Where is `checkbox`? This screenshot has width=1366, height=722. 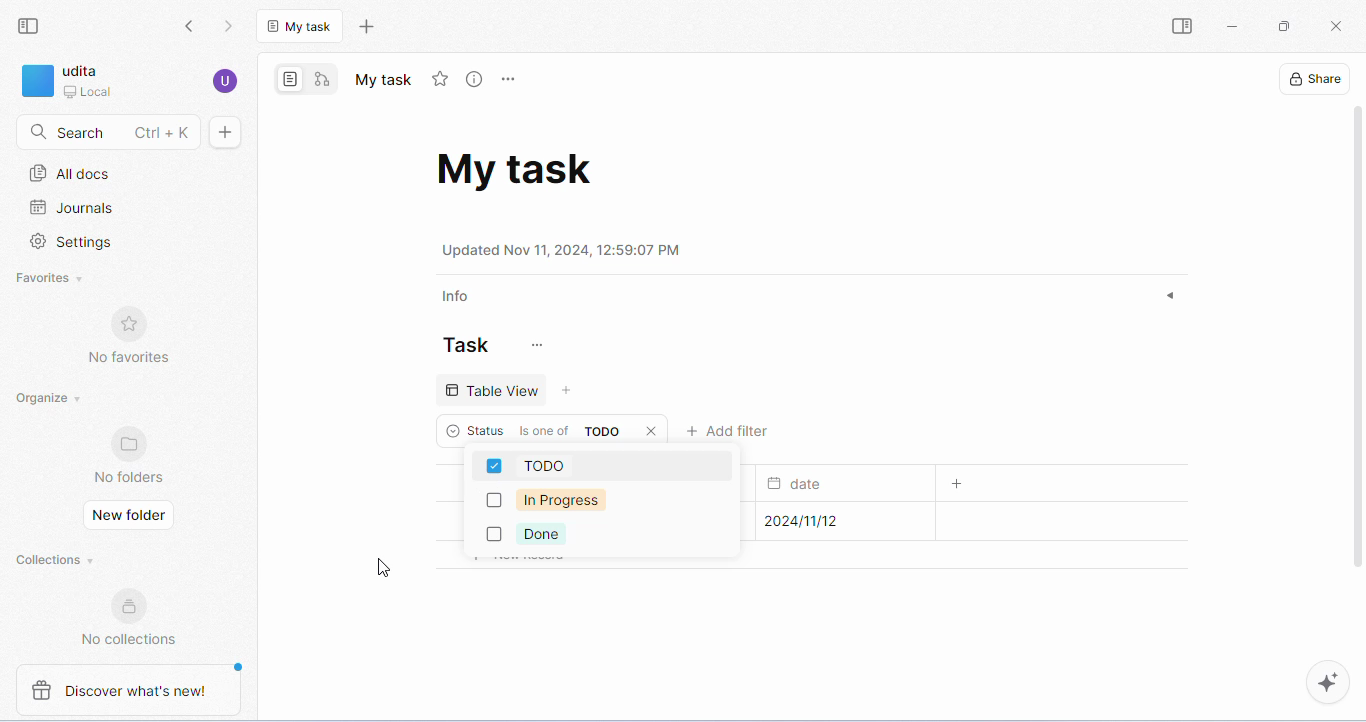
checkbox is located at coordinates (492, 501).